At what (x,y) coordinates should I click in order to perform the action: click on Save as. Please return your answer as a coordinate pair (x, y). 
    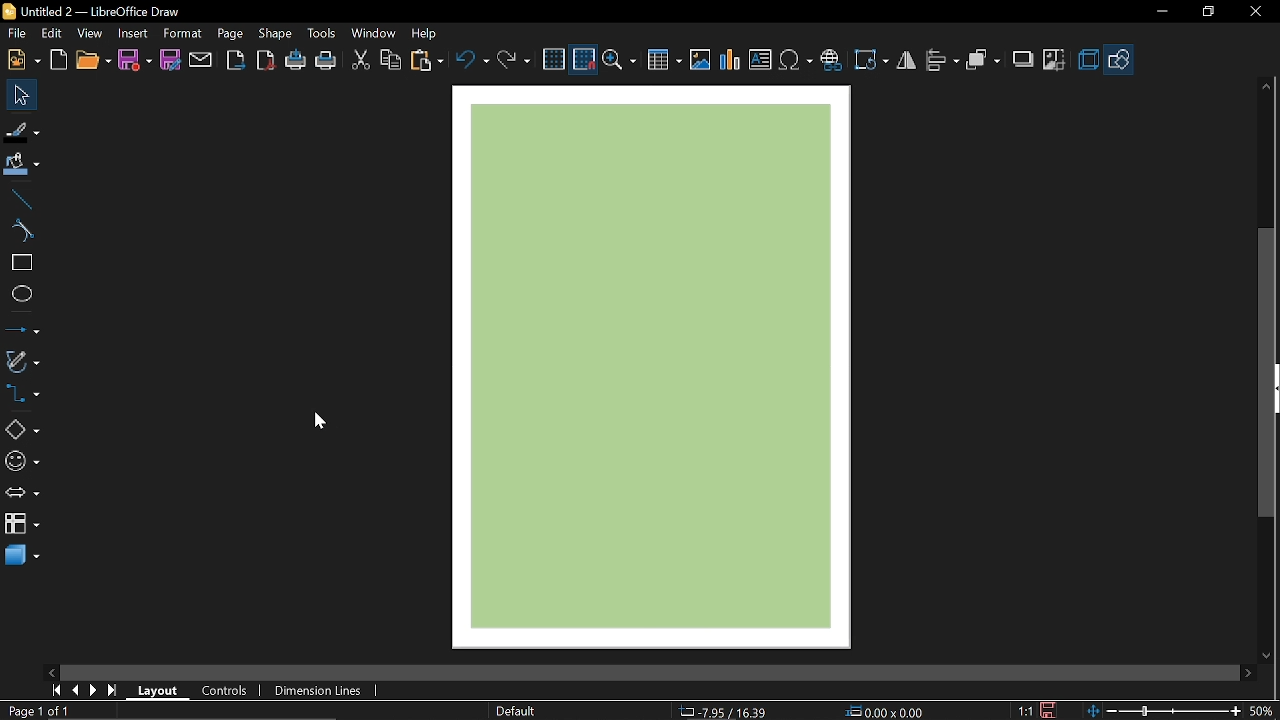
    Looking at the image, I should click on (172, 61).